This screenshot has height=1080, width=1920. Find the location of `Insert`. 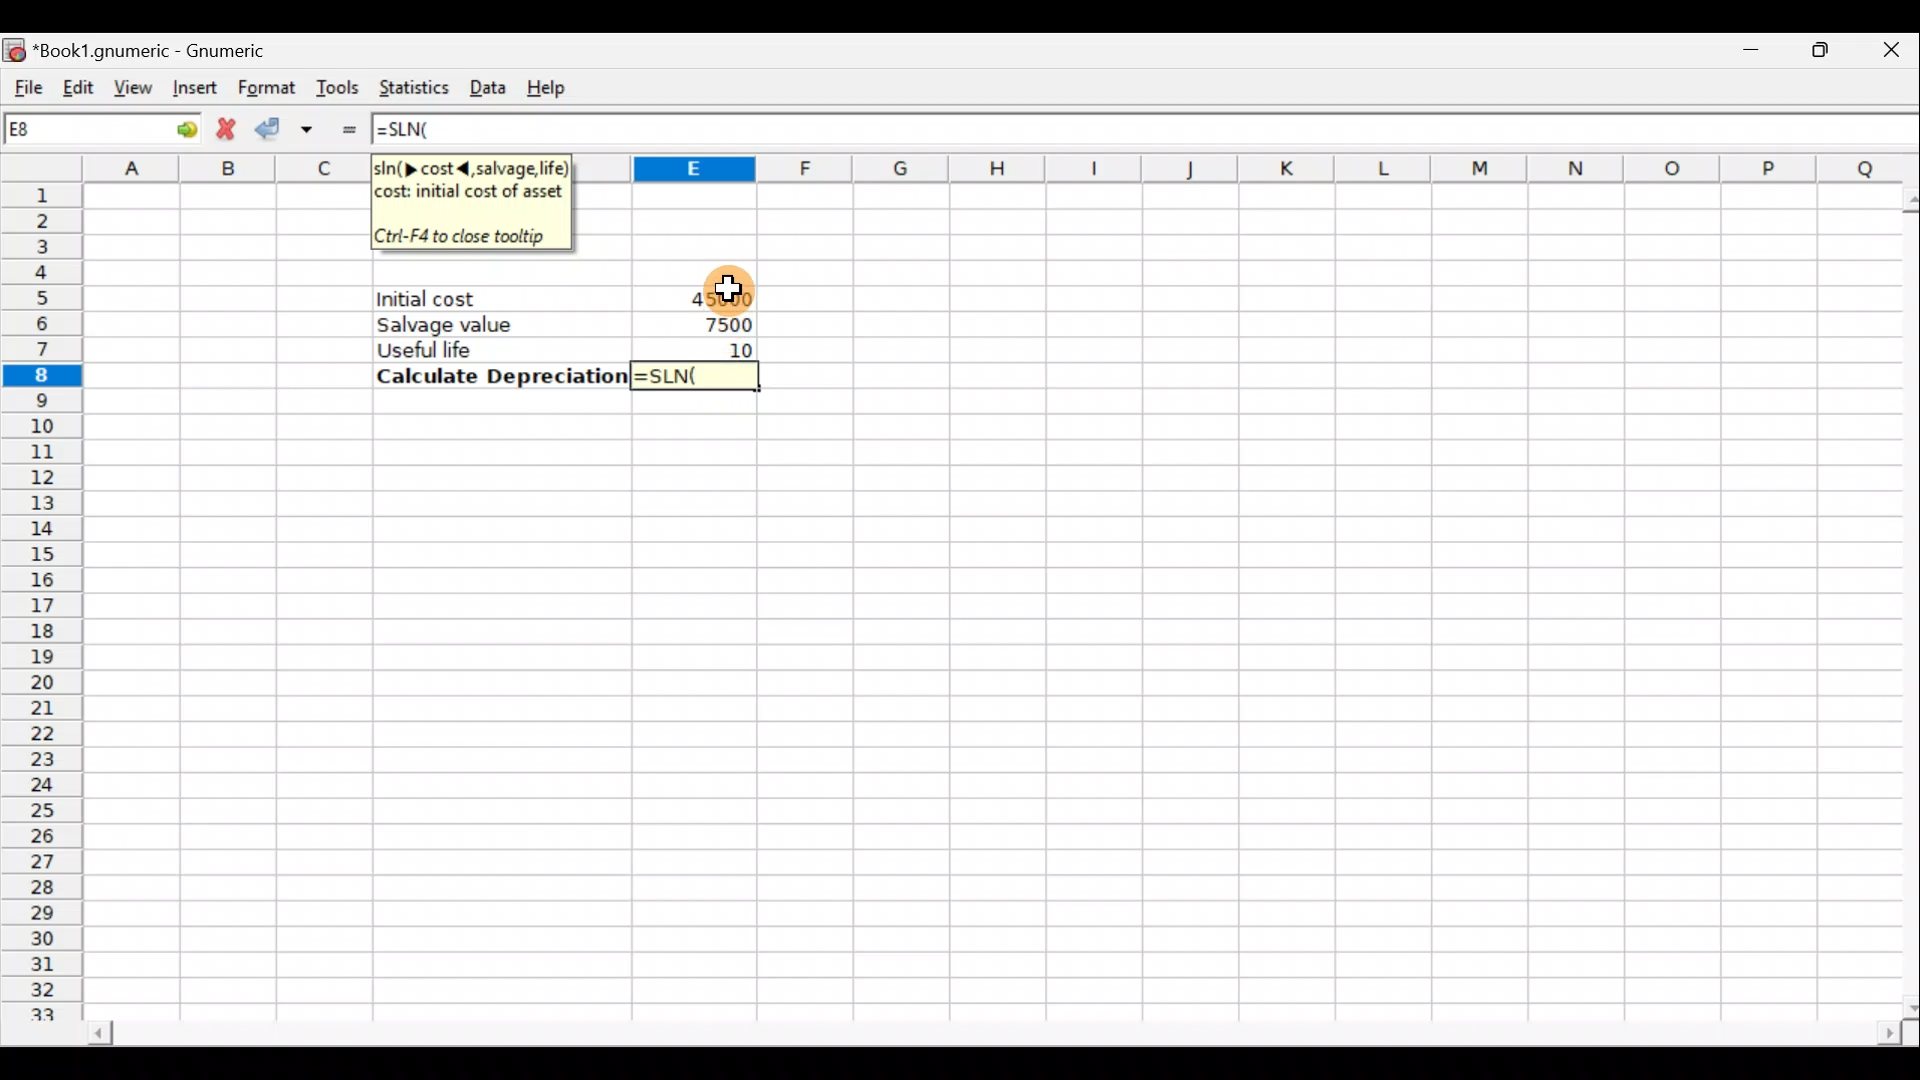

Insert is located at coordinates (192, 88).